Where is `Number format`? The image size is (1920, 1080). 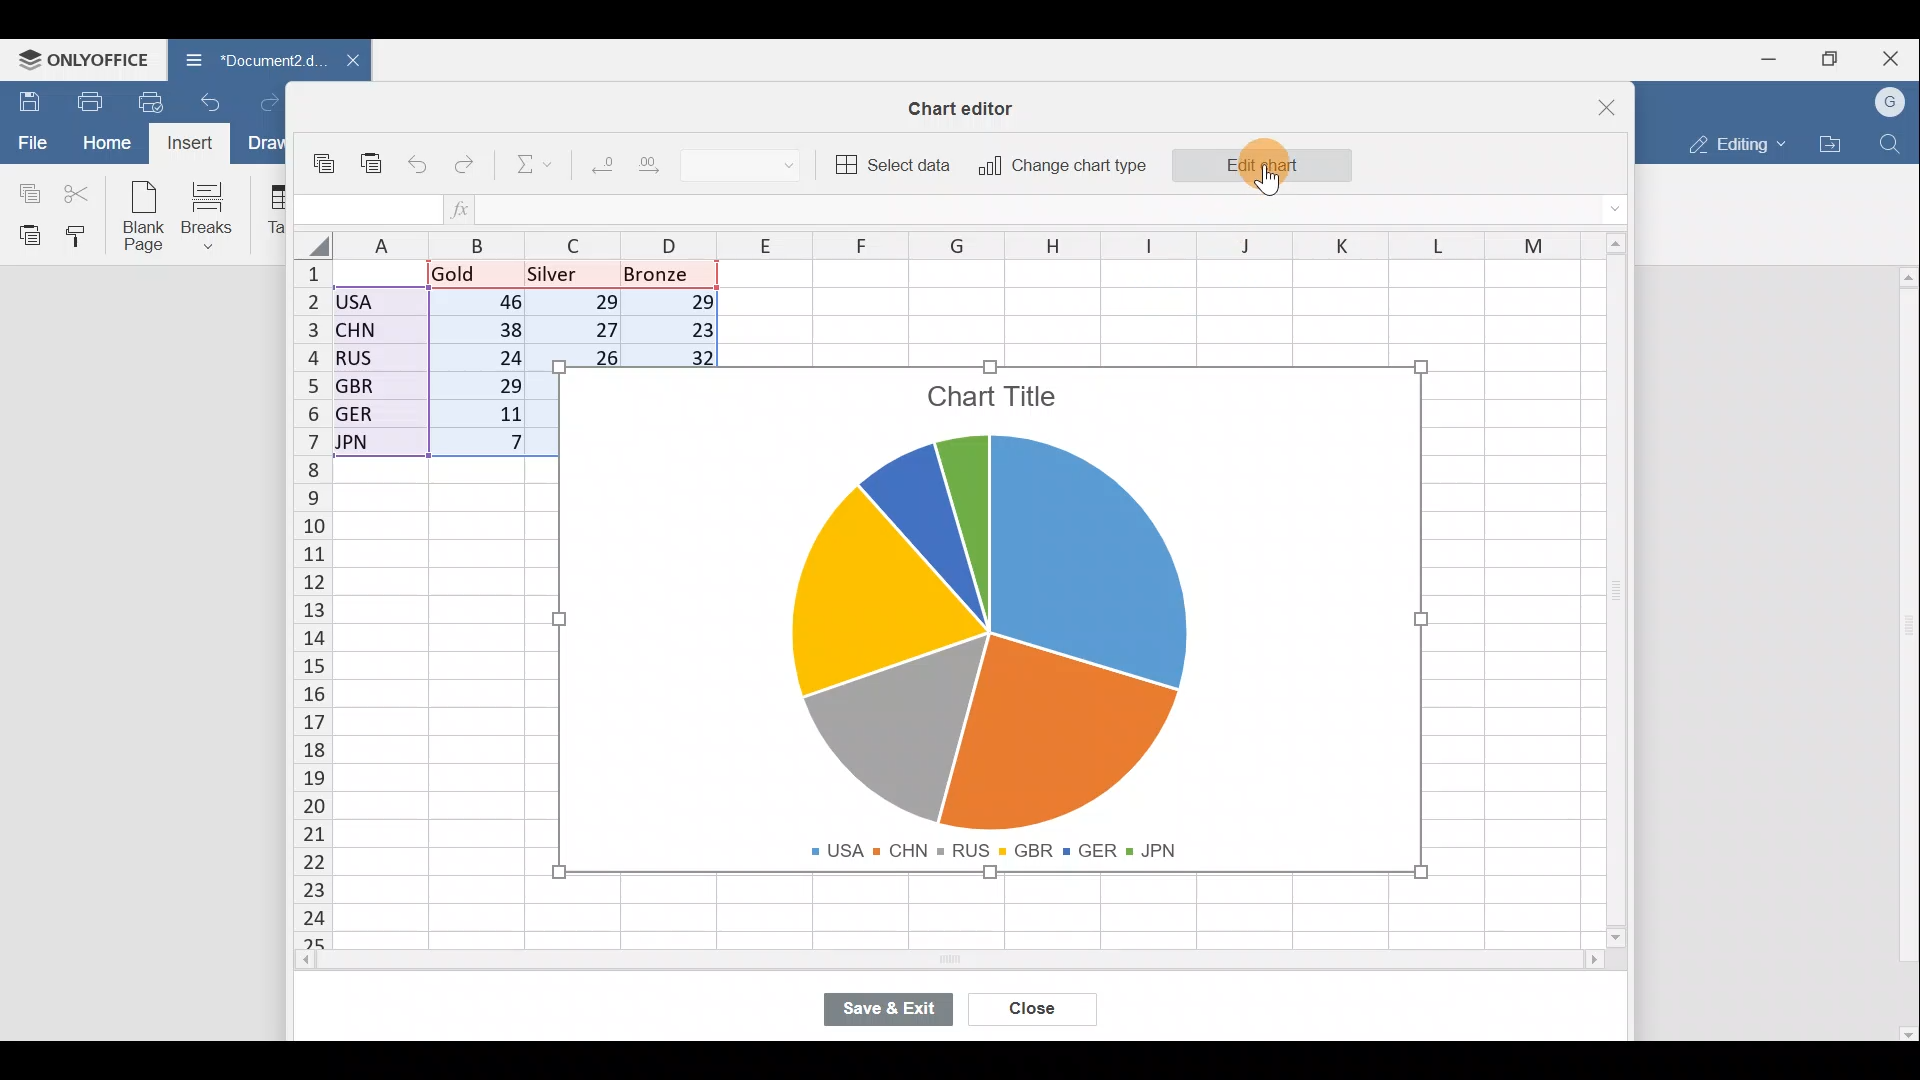 Number format is located at coordinates (749, 162).